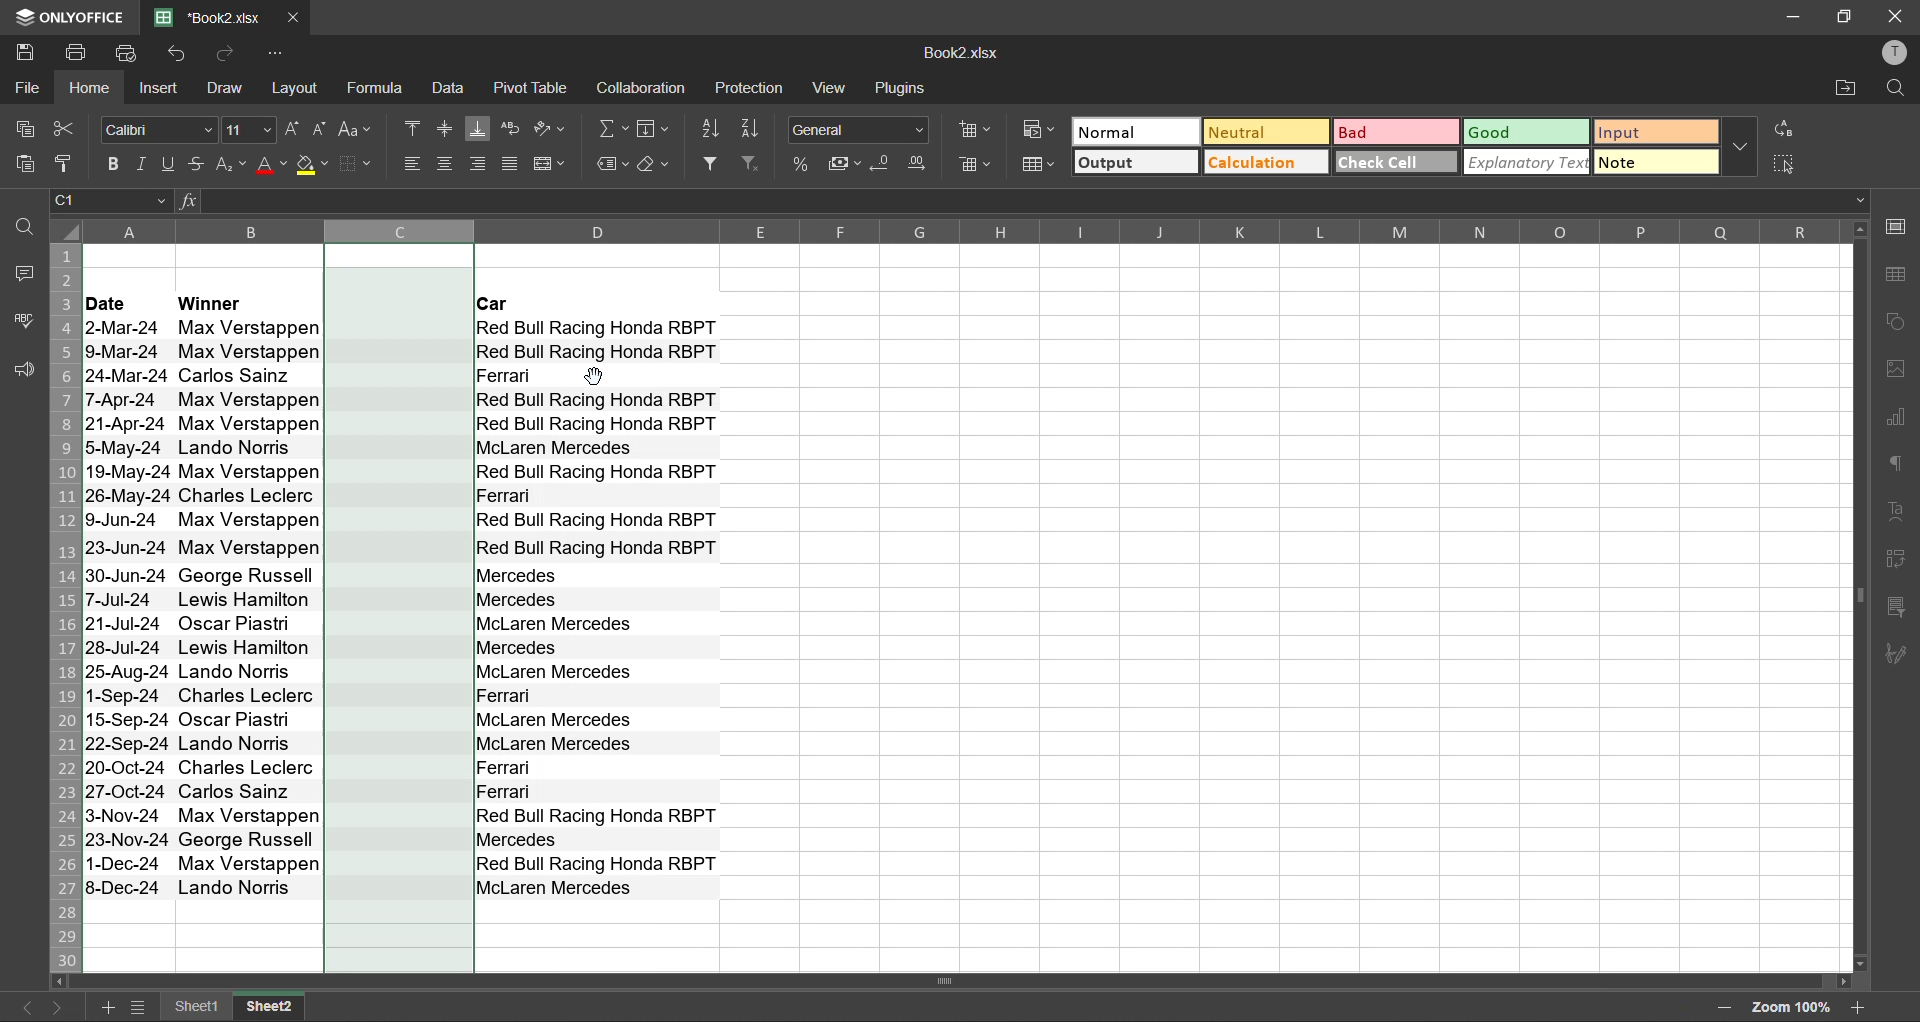 The image size is (1920, 1022). Describe the element at coordinates (803, 165) in the screenshot. I see `percent` at that location.